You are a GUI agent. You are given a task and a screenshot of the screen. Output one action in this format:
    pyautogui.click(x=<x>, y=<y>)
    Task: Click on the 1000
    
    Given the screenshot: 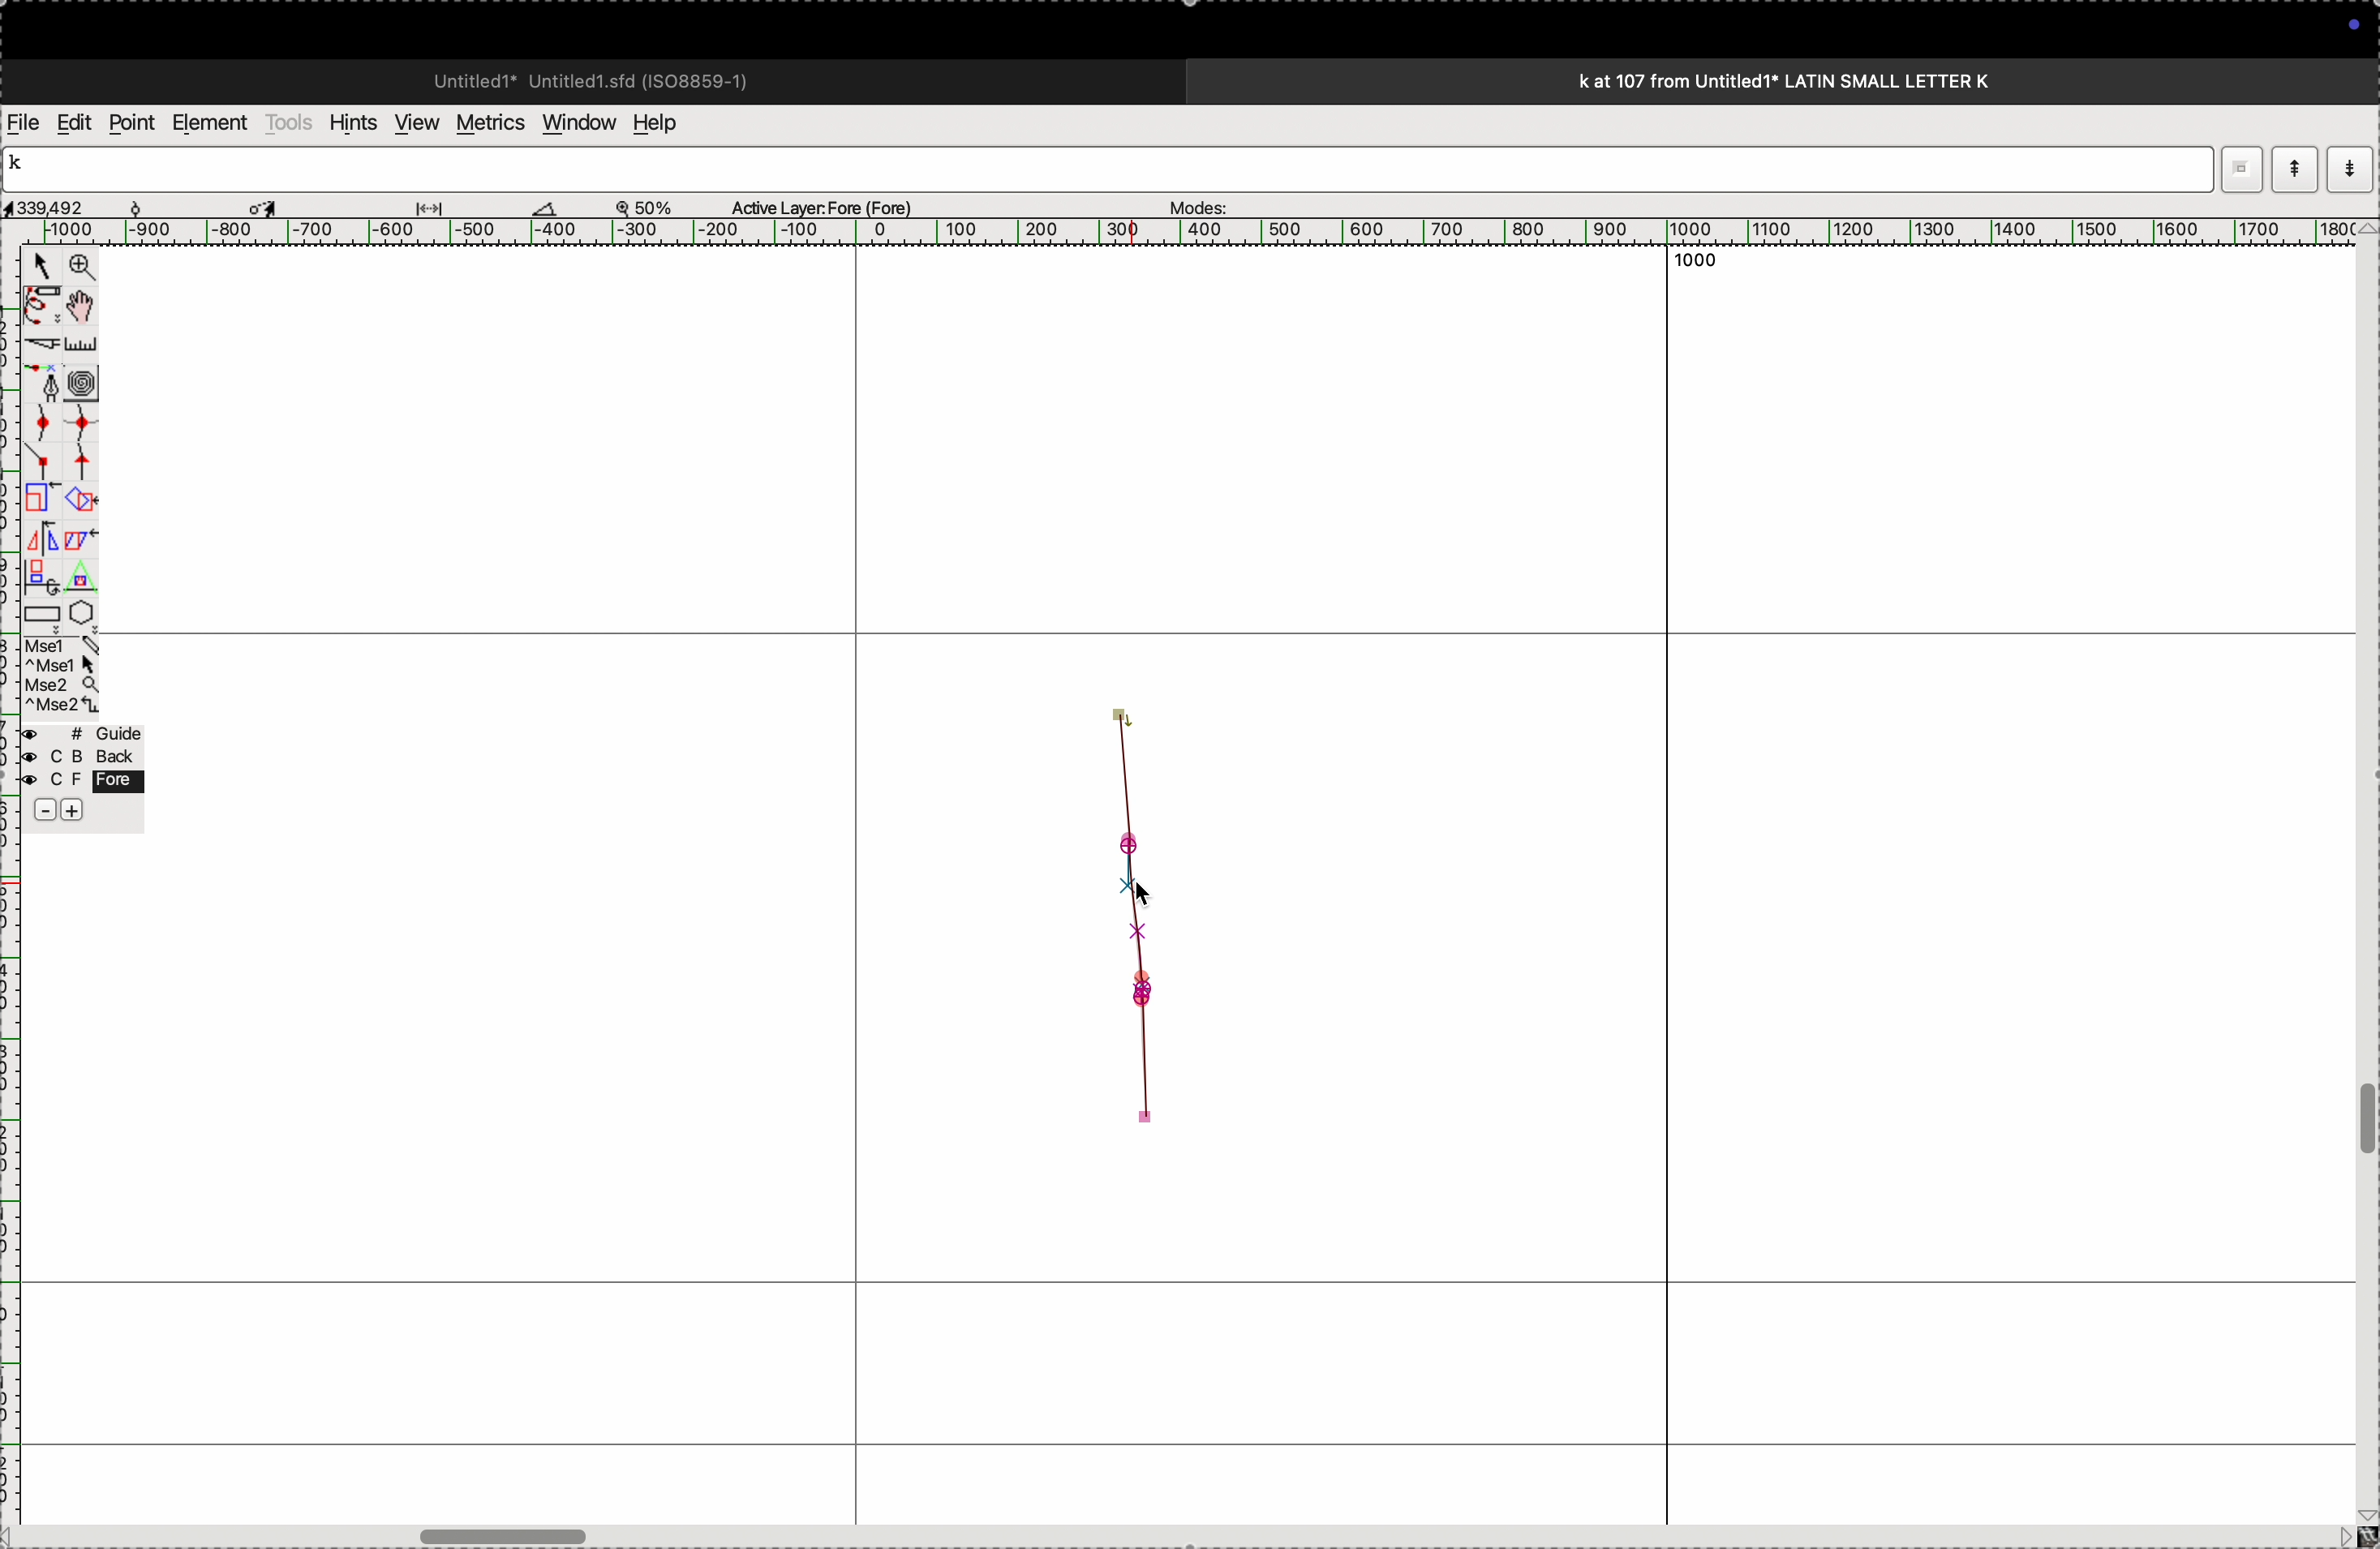 What is the action you would take?
    pyautogui.click(x=1699, y=263)
    